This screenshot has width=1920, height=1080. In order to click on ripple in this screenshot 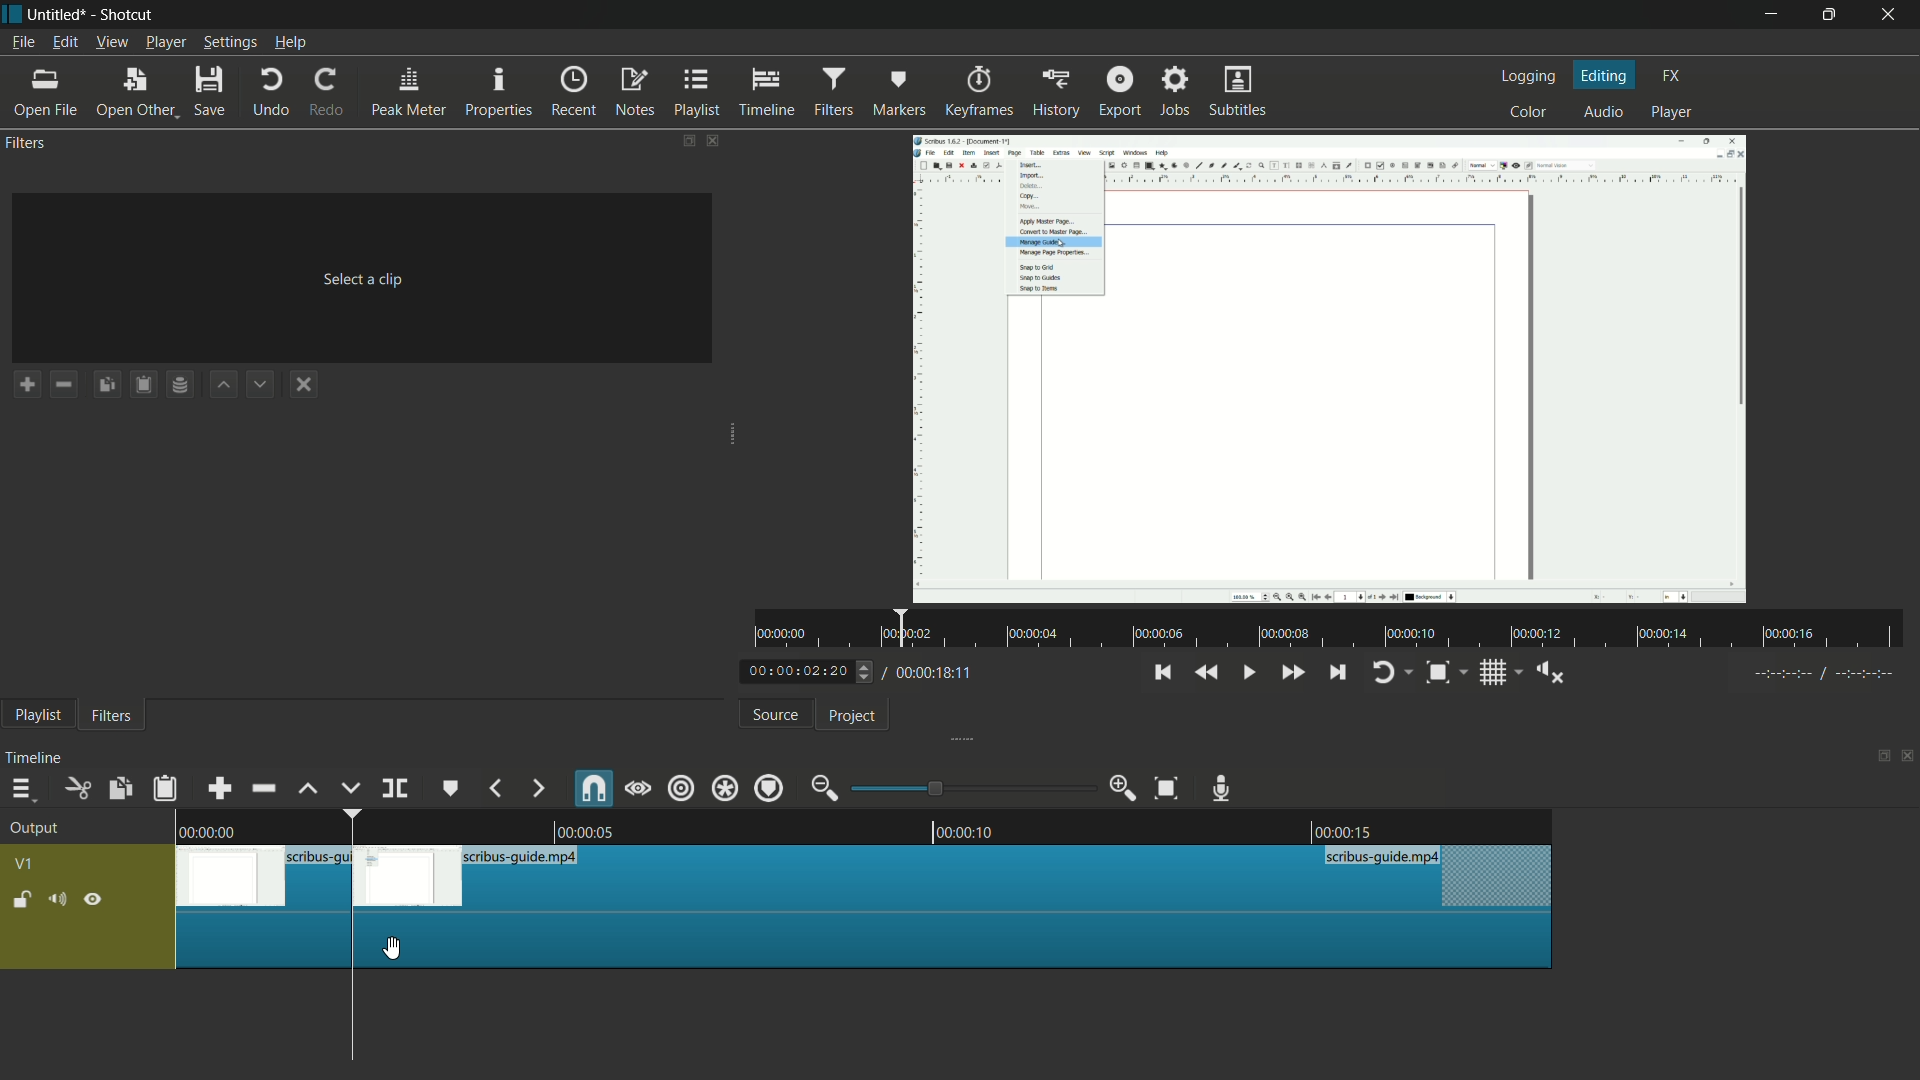, I will do `click(679, 787)`.